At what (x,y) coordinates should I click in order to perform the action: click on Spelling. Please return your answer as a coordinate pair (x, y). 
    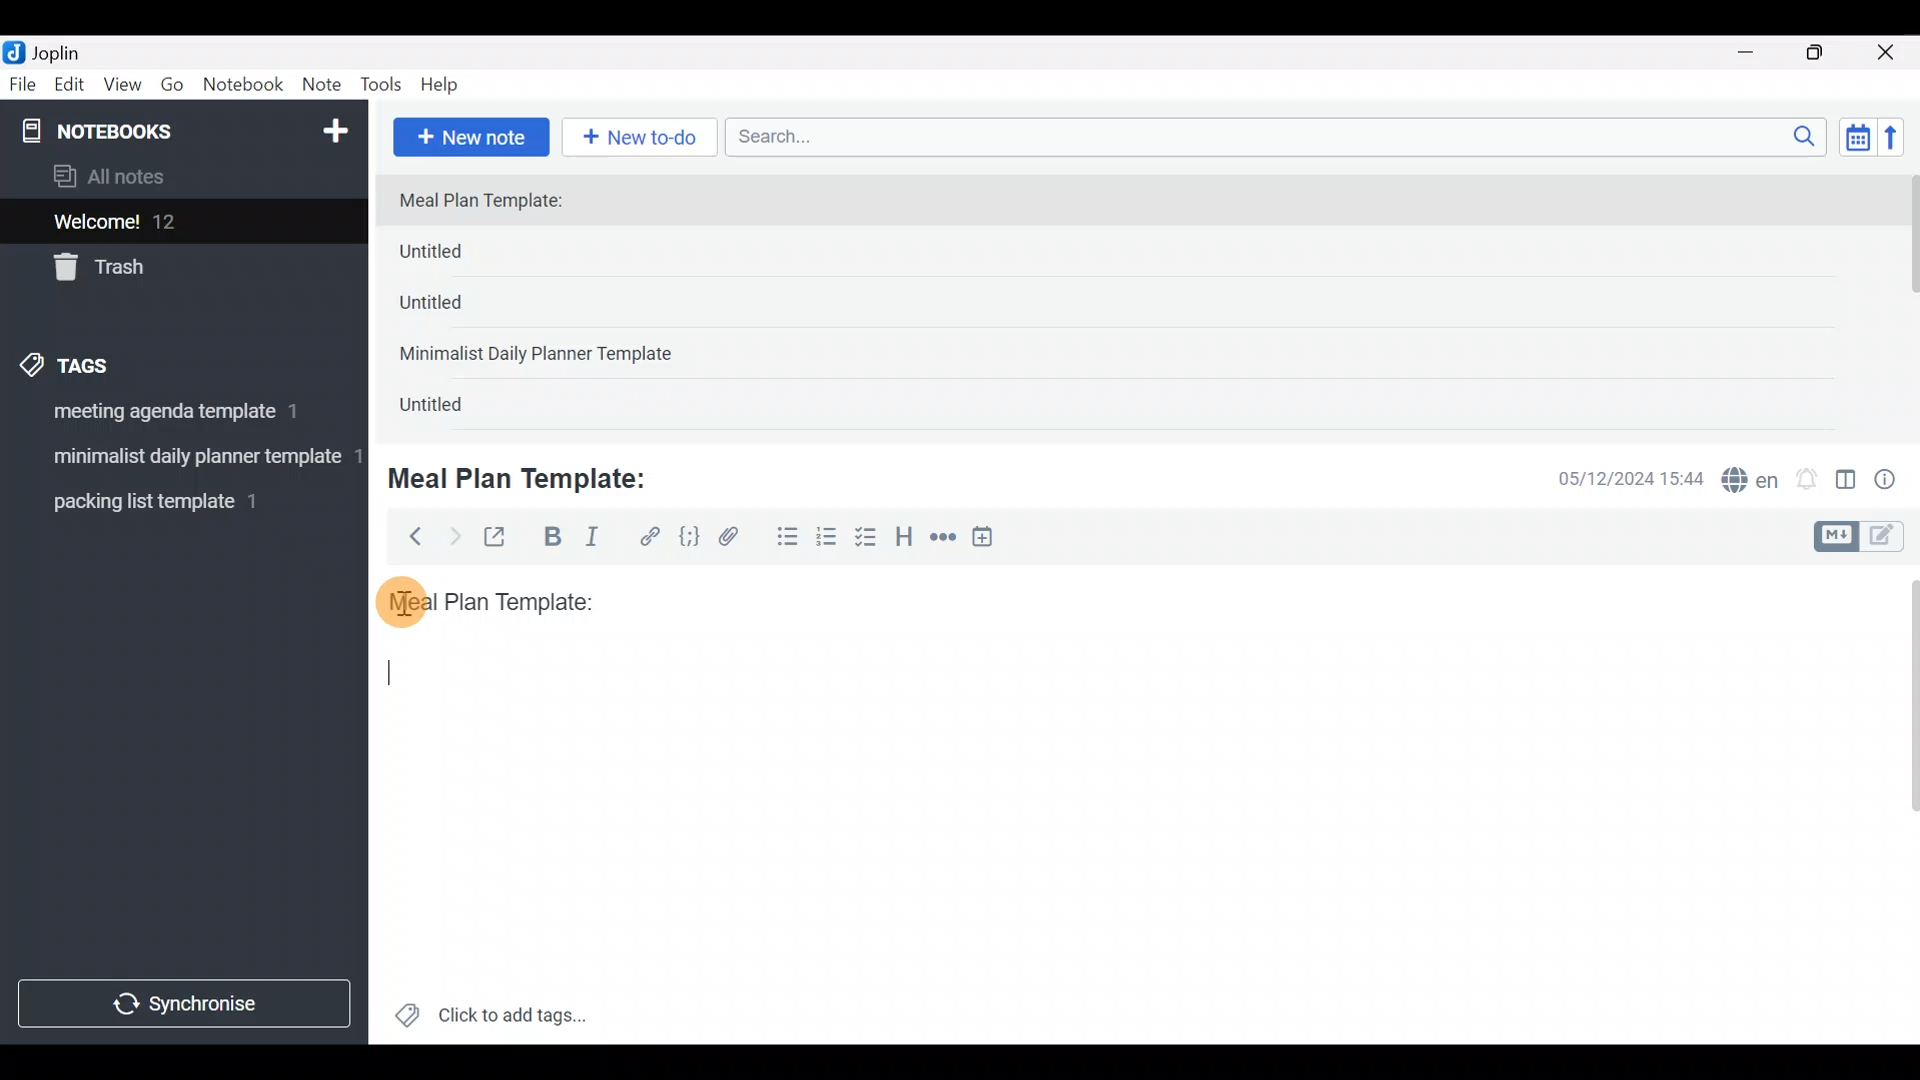
    Looking at the image, I should click on (1751, 482).